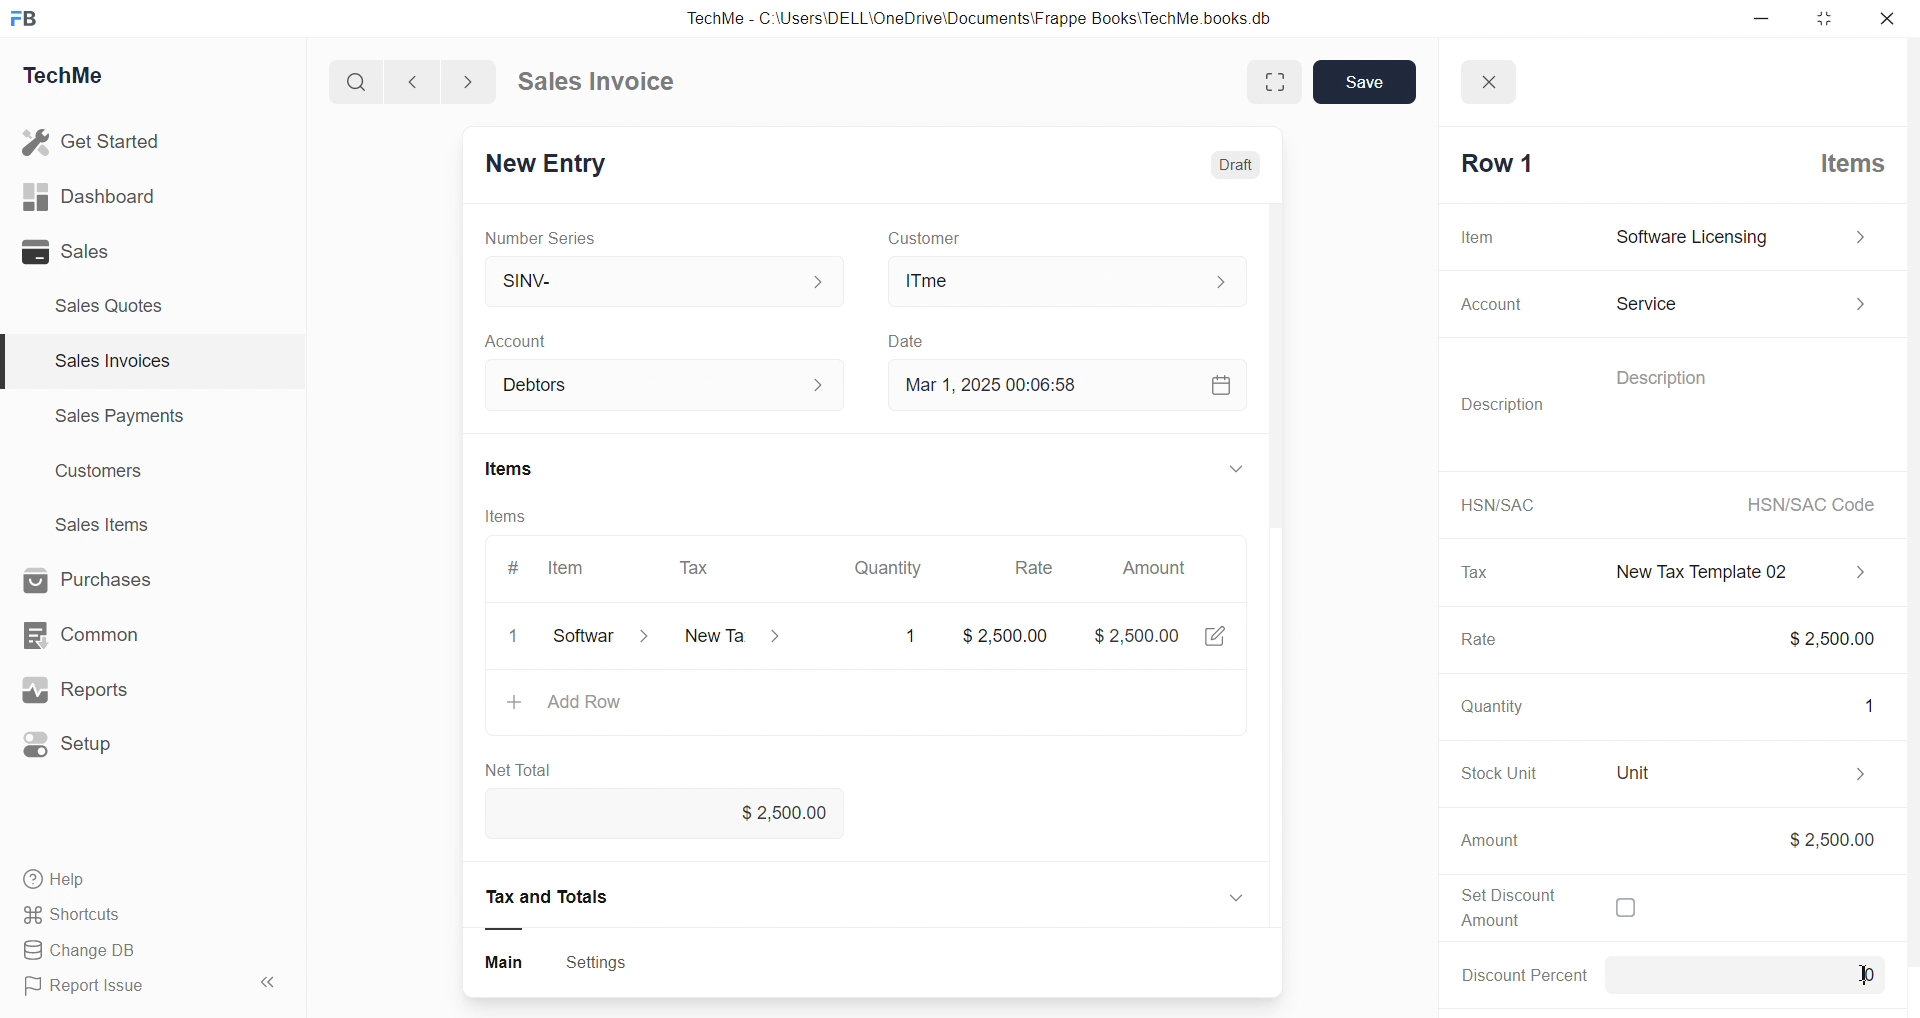 The image size is (1920, 1018). What do you see at coordinates (1029, 563) in the screenshot?
I see `Rate` at bounding box center [1029, 563].